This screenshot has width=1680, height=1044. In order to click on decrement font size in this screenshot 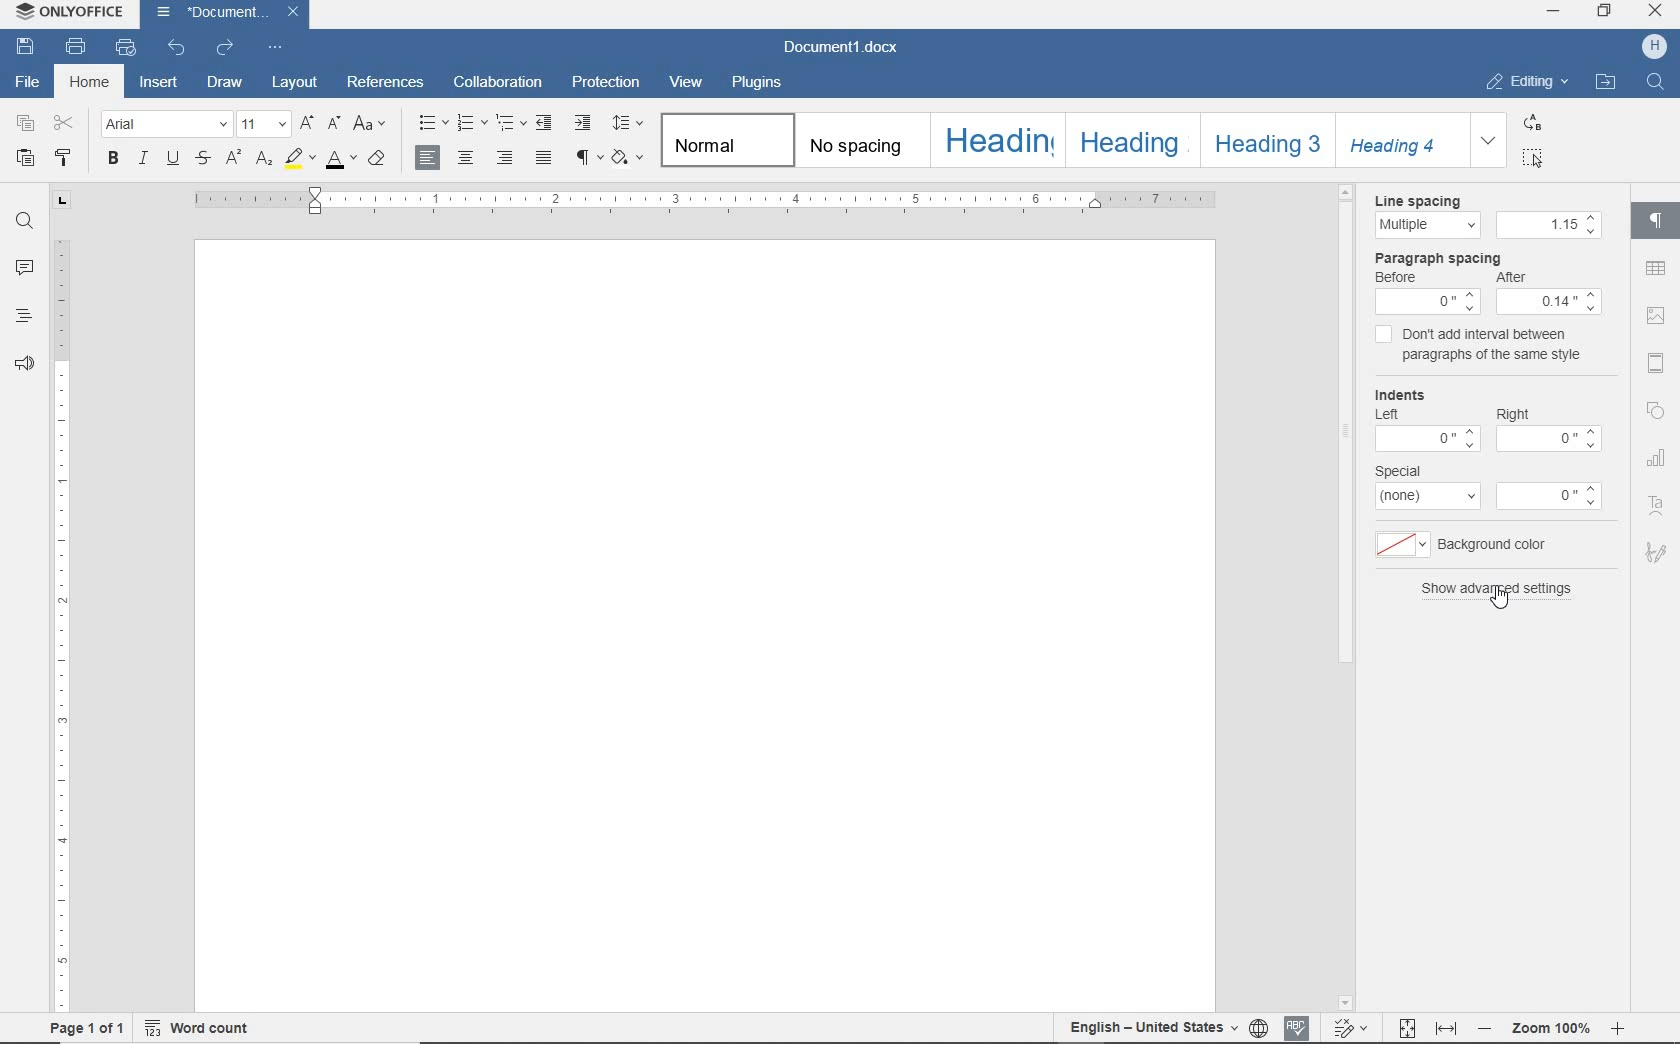, I will do `click(333, 123)`.